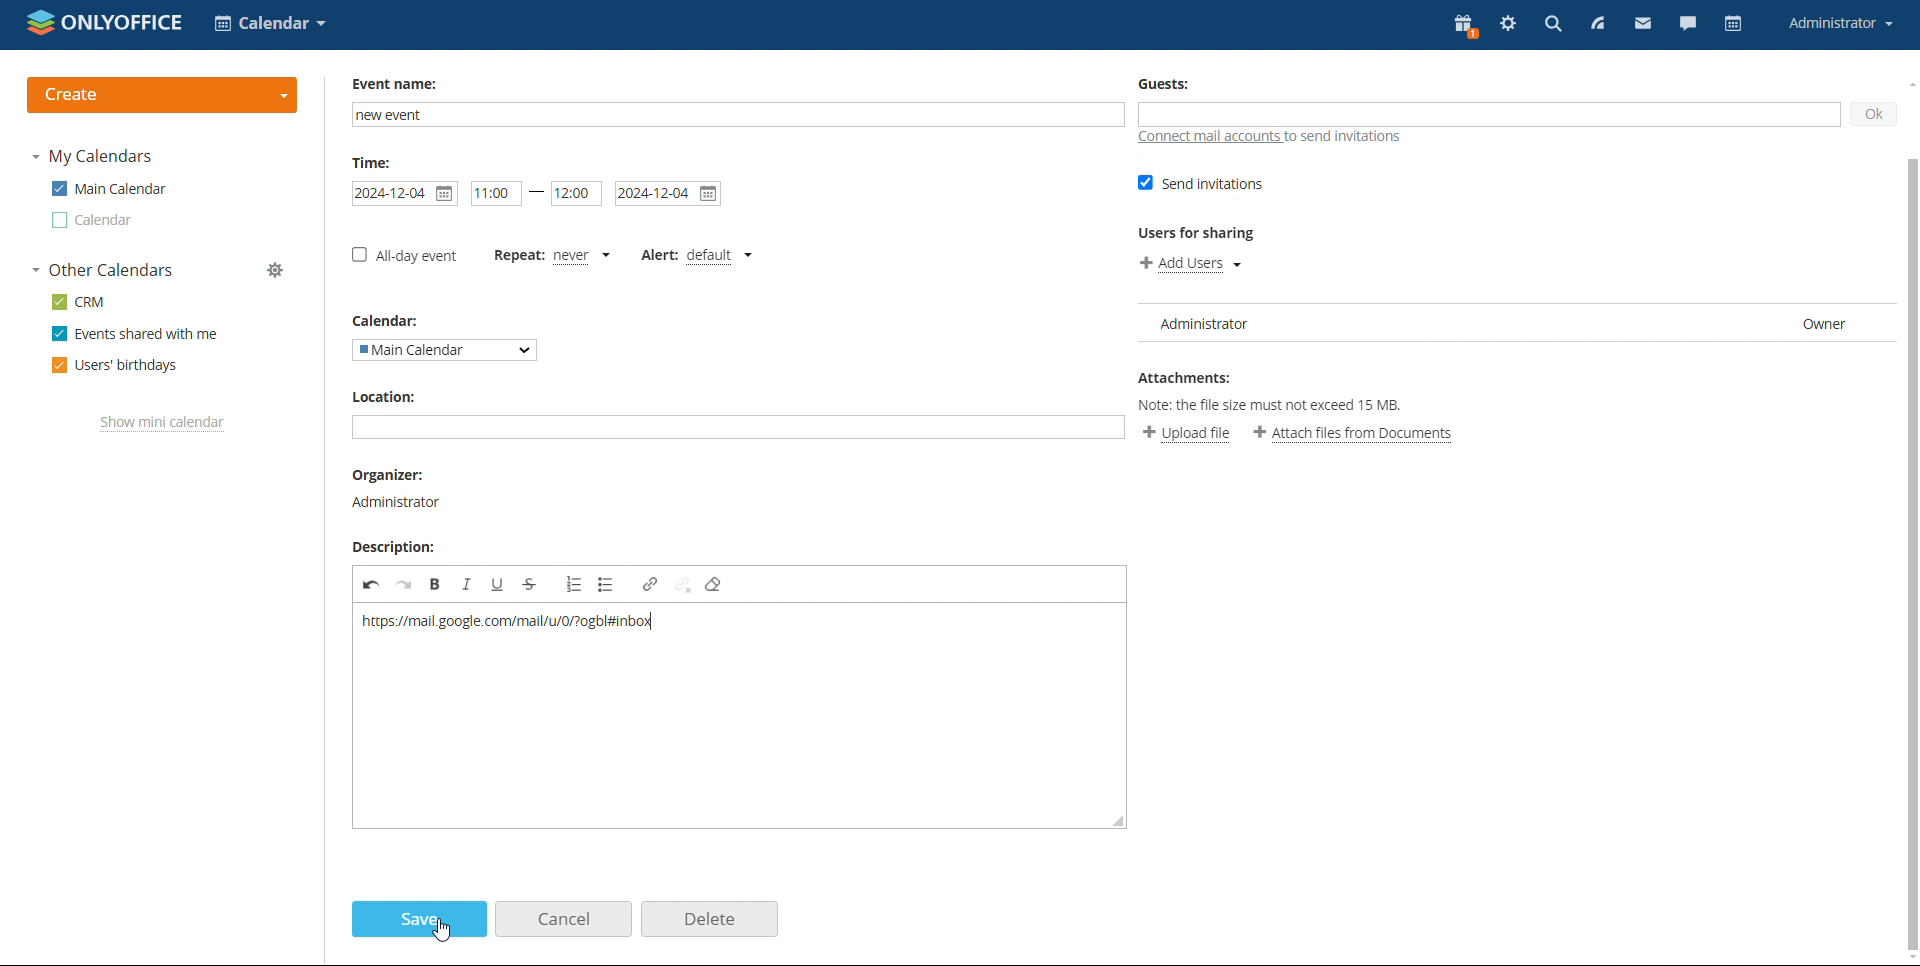 This screenshot has width=1920, height=966. What do you see at coordinates (444, 932) in the screenshot?
I see `cursor` at bounding box center [444, 932].